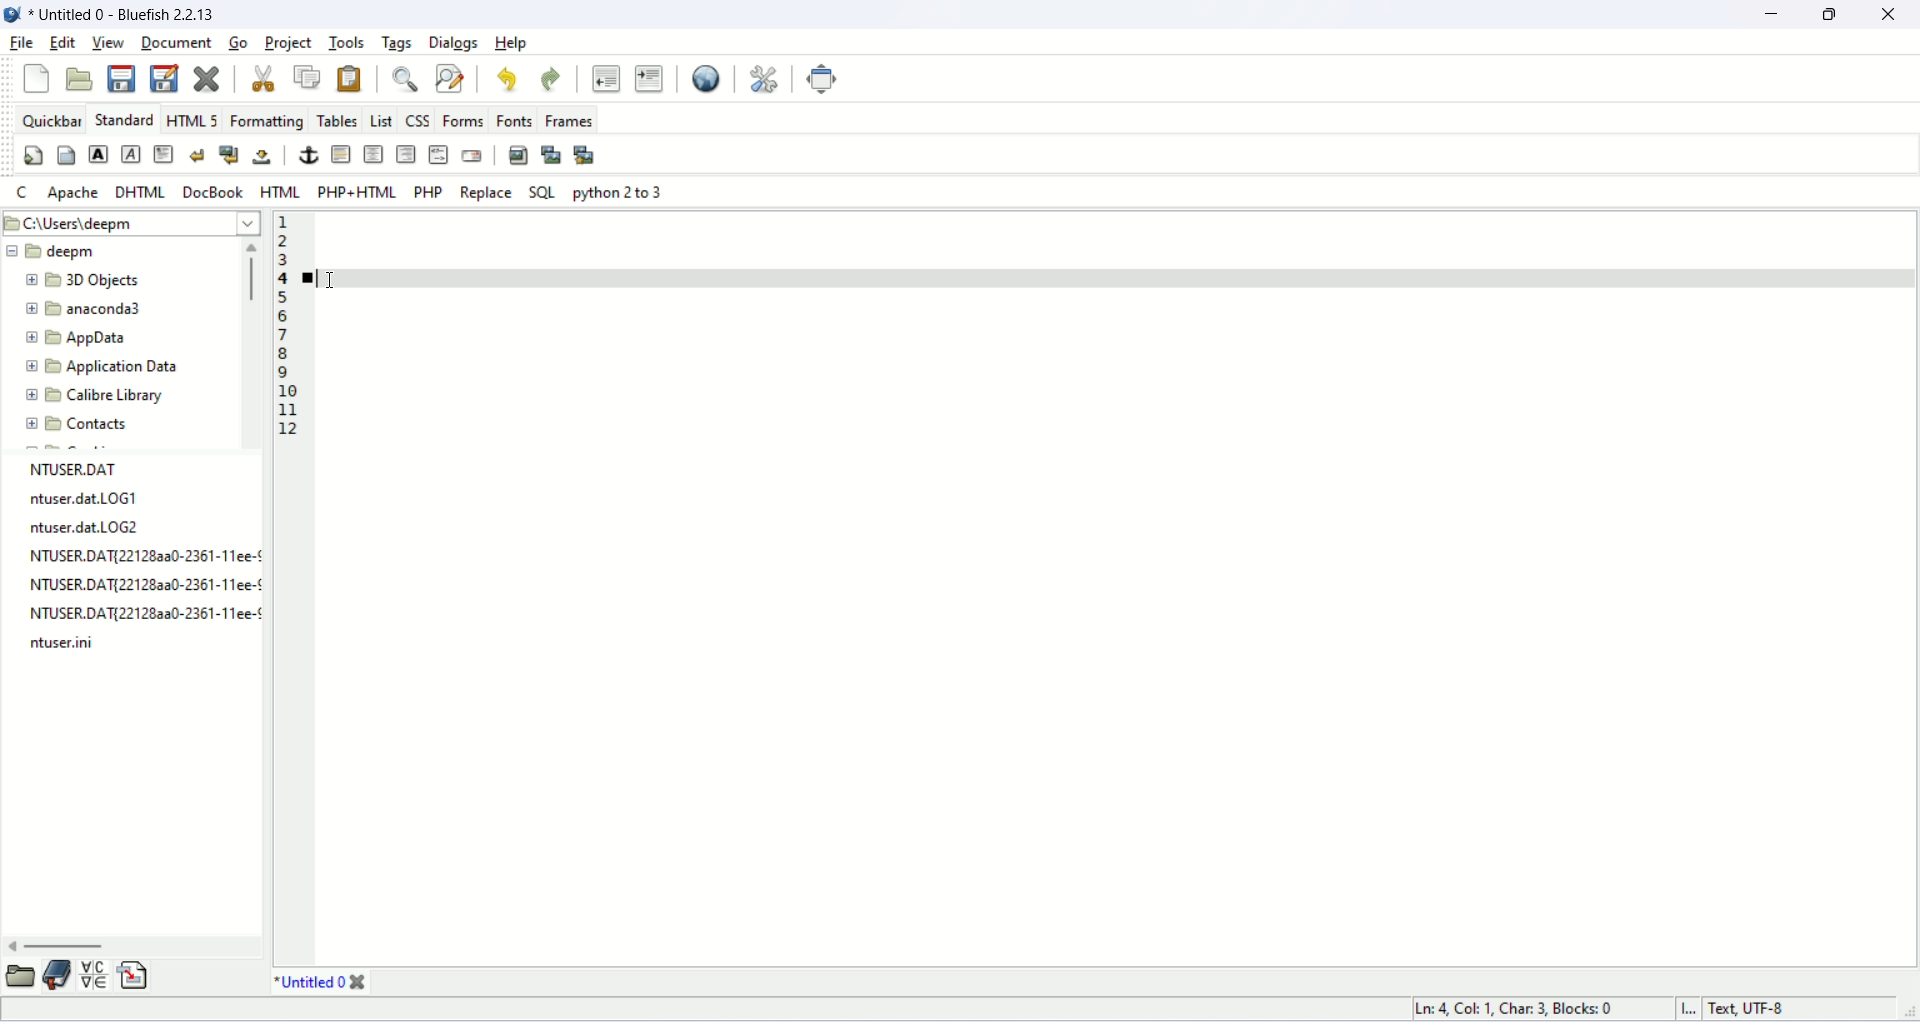  I want to click on formatting, so click(266, 120).